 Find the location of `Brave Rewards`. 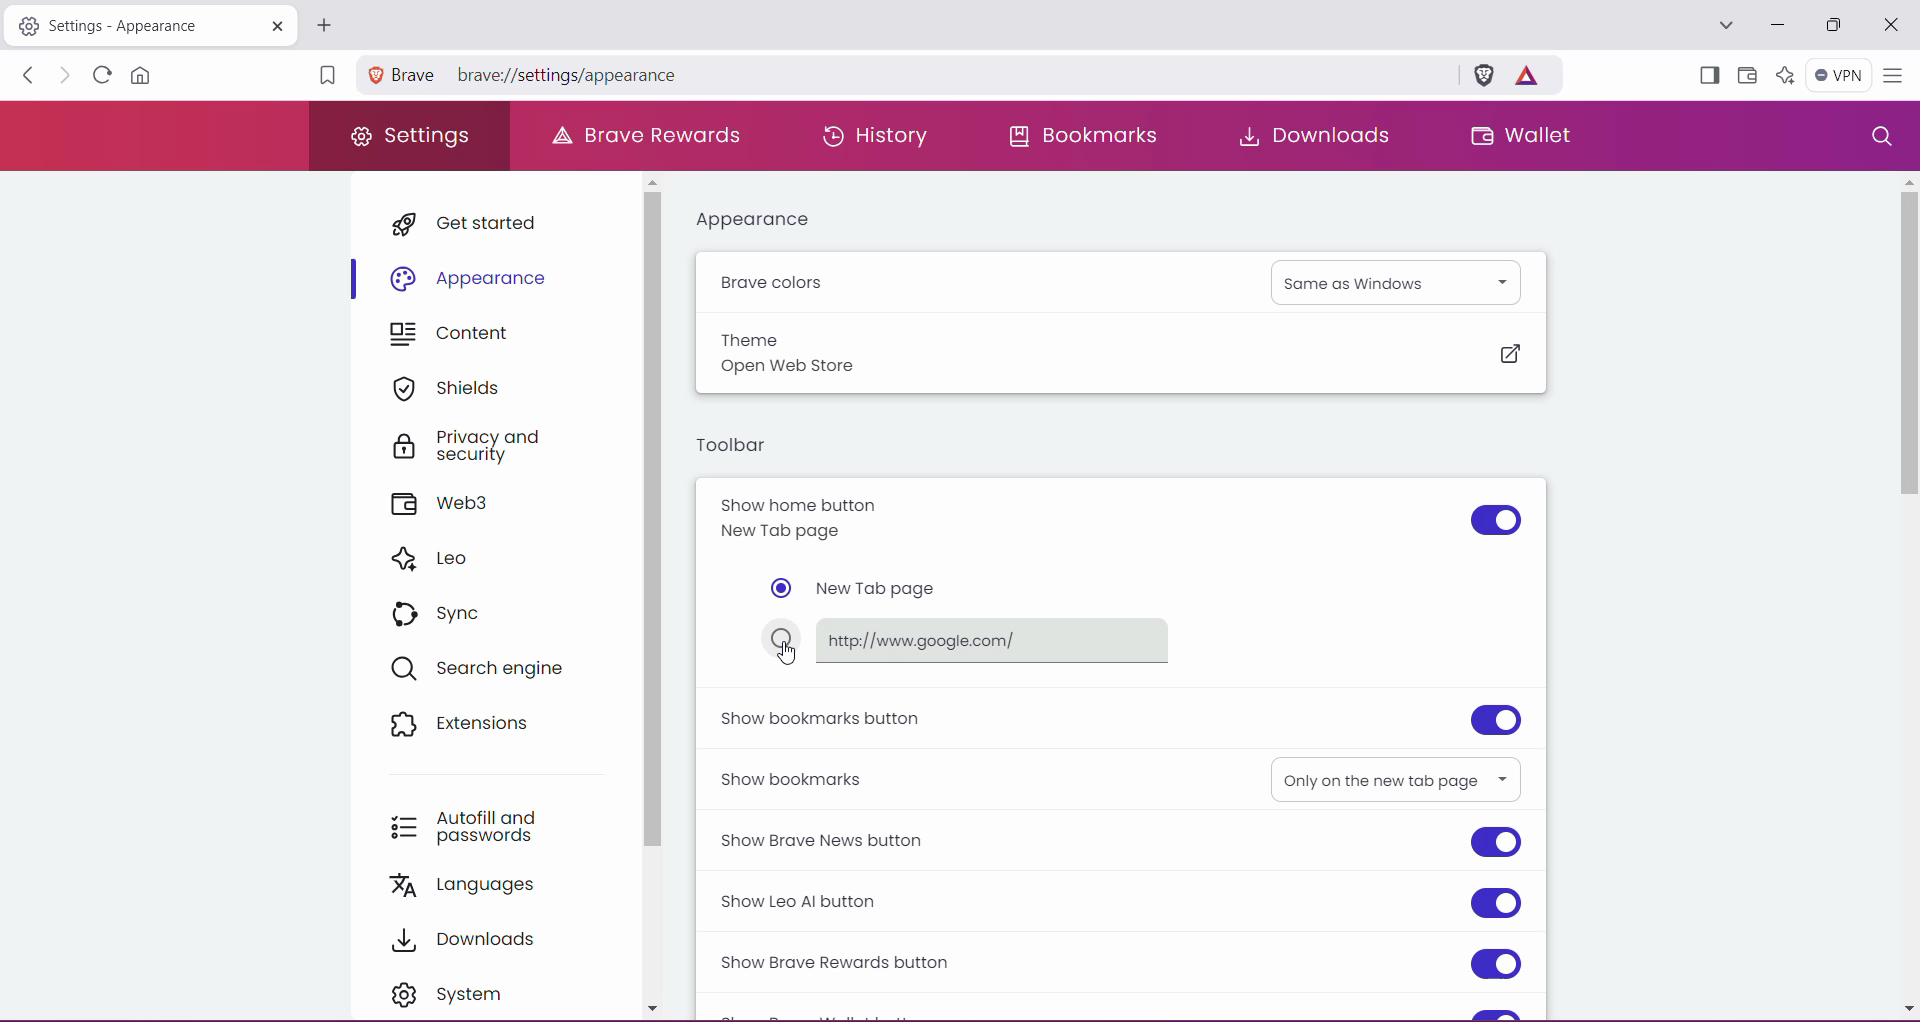

Brave Rewards is located at coordinates (650, 134).